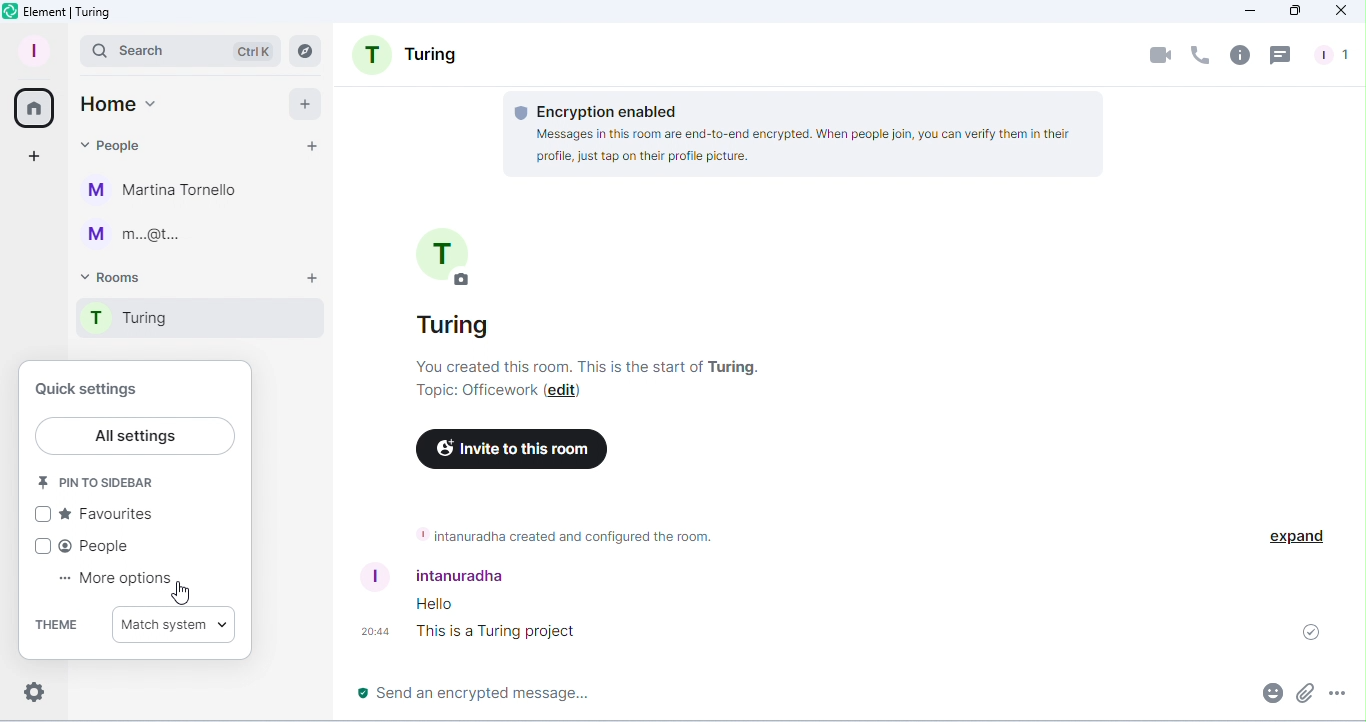  I want to click on Rooms, so click(115, 277).